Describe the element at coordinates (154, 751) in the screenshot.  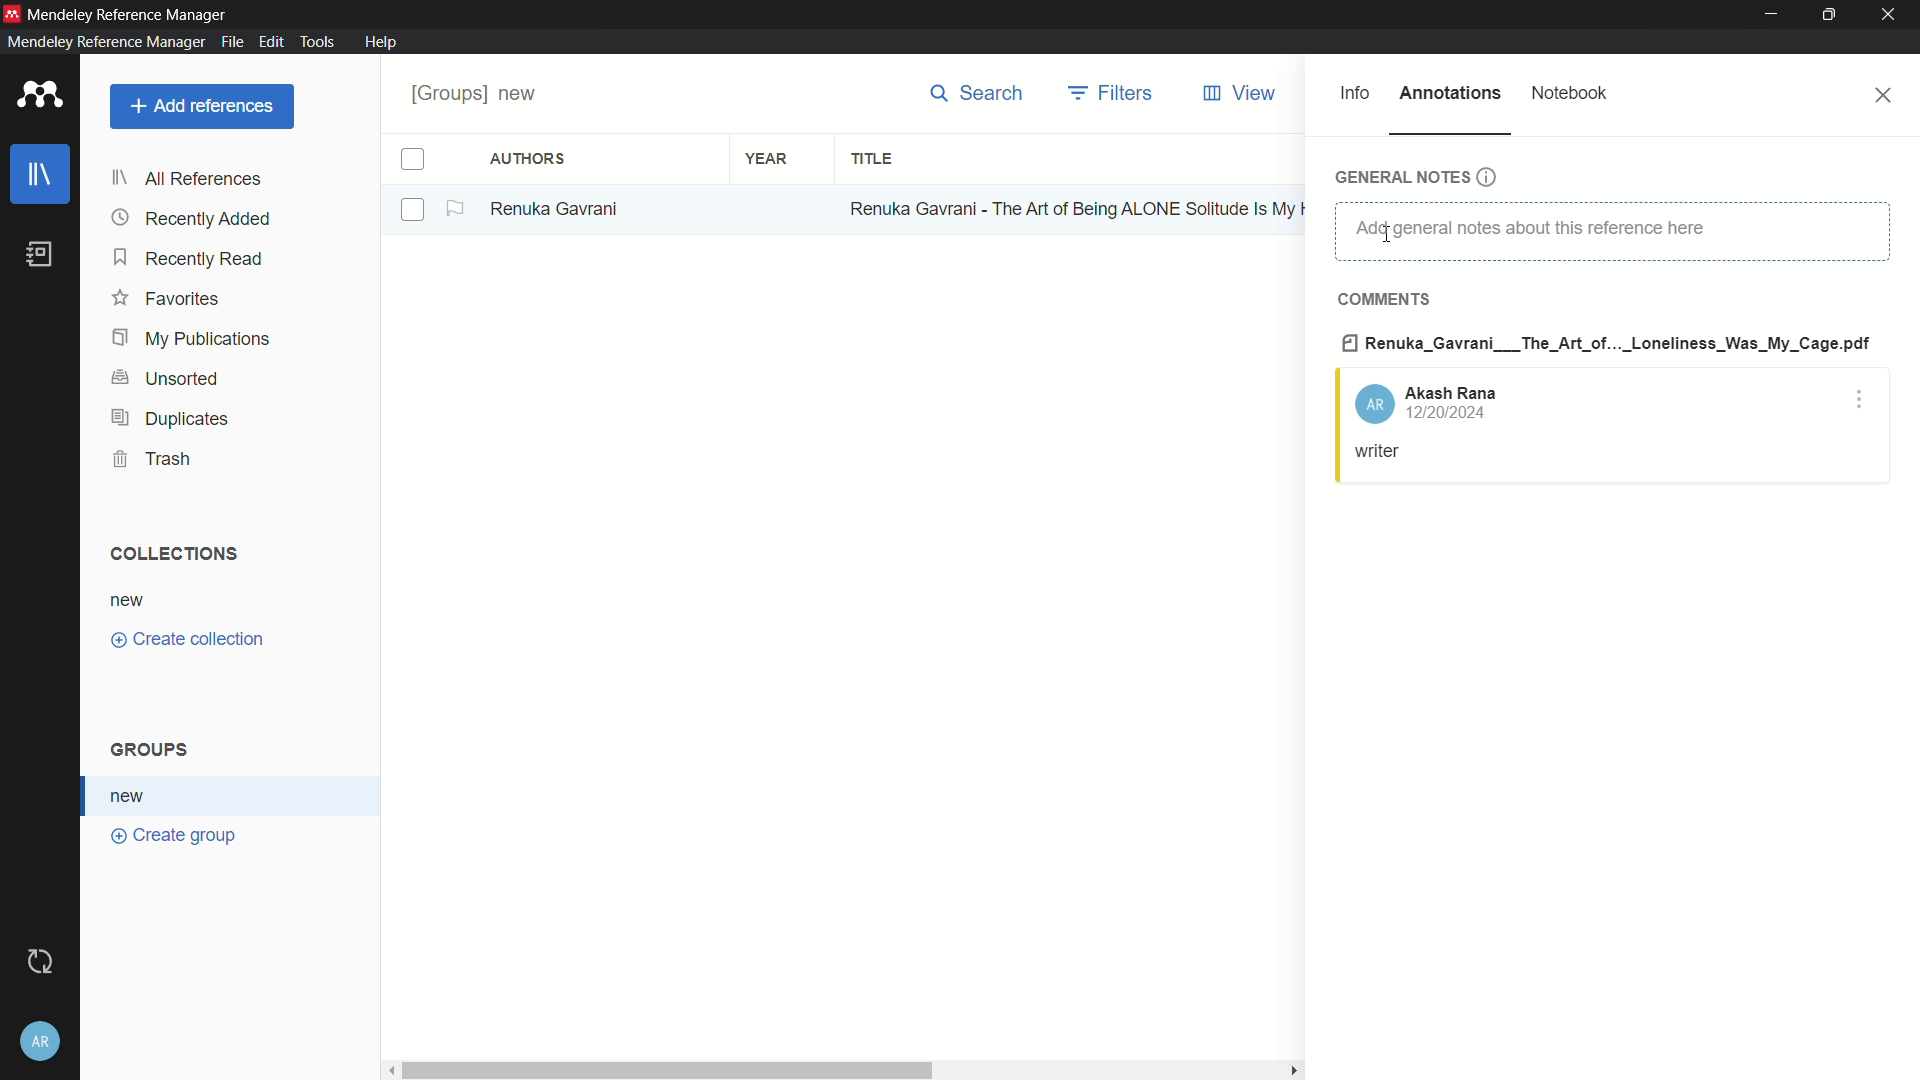
I see `groups` at that location.